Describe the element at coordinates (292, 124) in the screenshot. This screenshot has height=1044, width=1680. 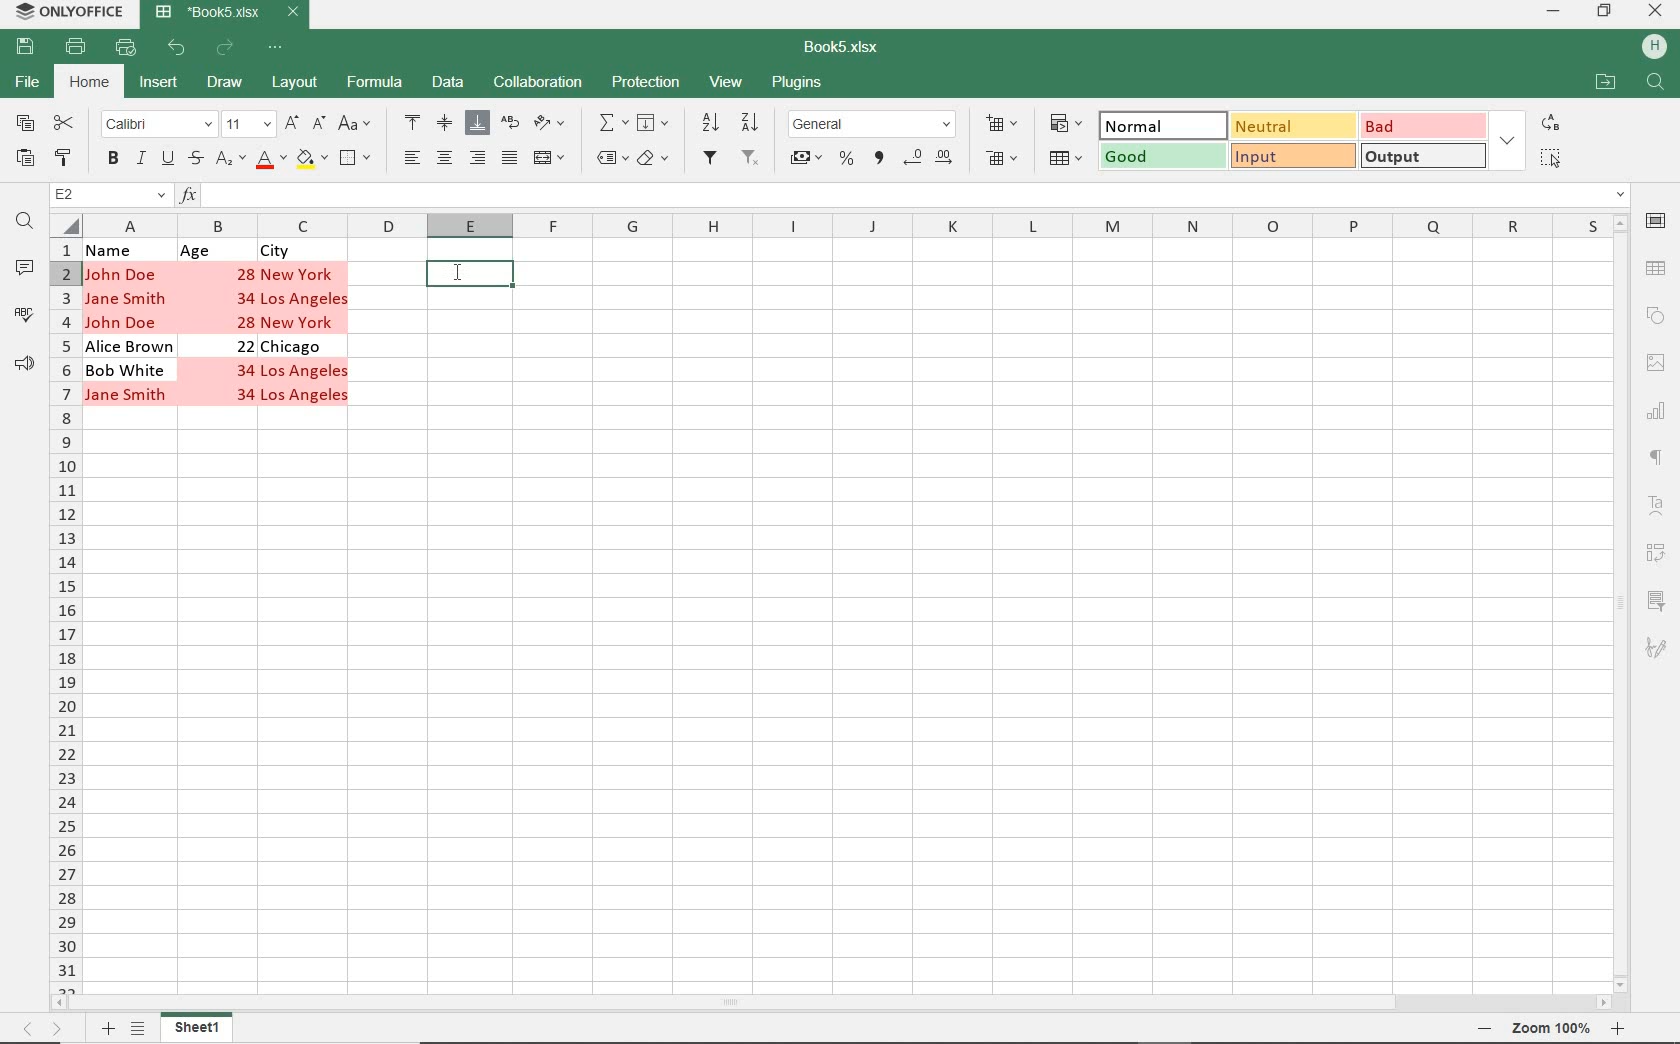
I see `INCREMENT FONT SIZE` at that location.